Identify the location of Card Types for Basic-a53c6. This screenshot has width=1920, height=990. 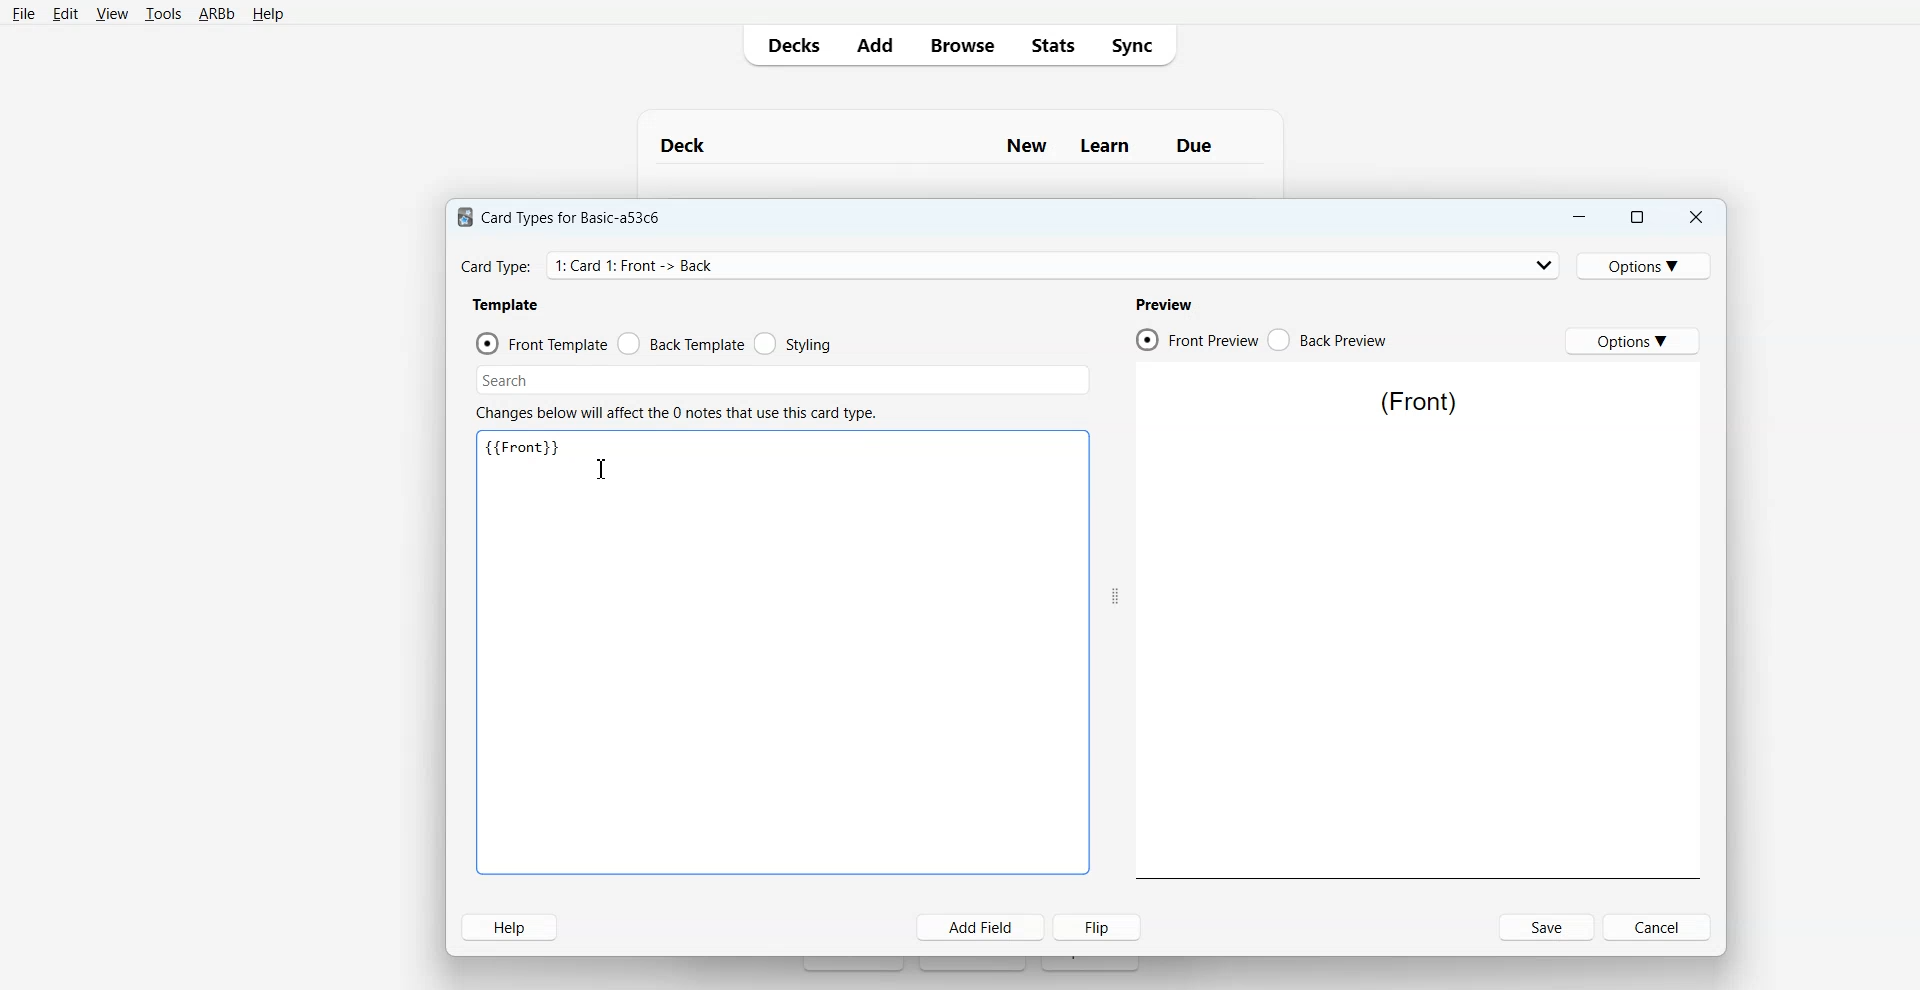
(560, 216).